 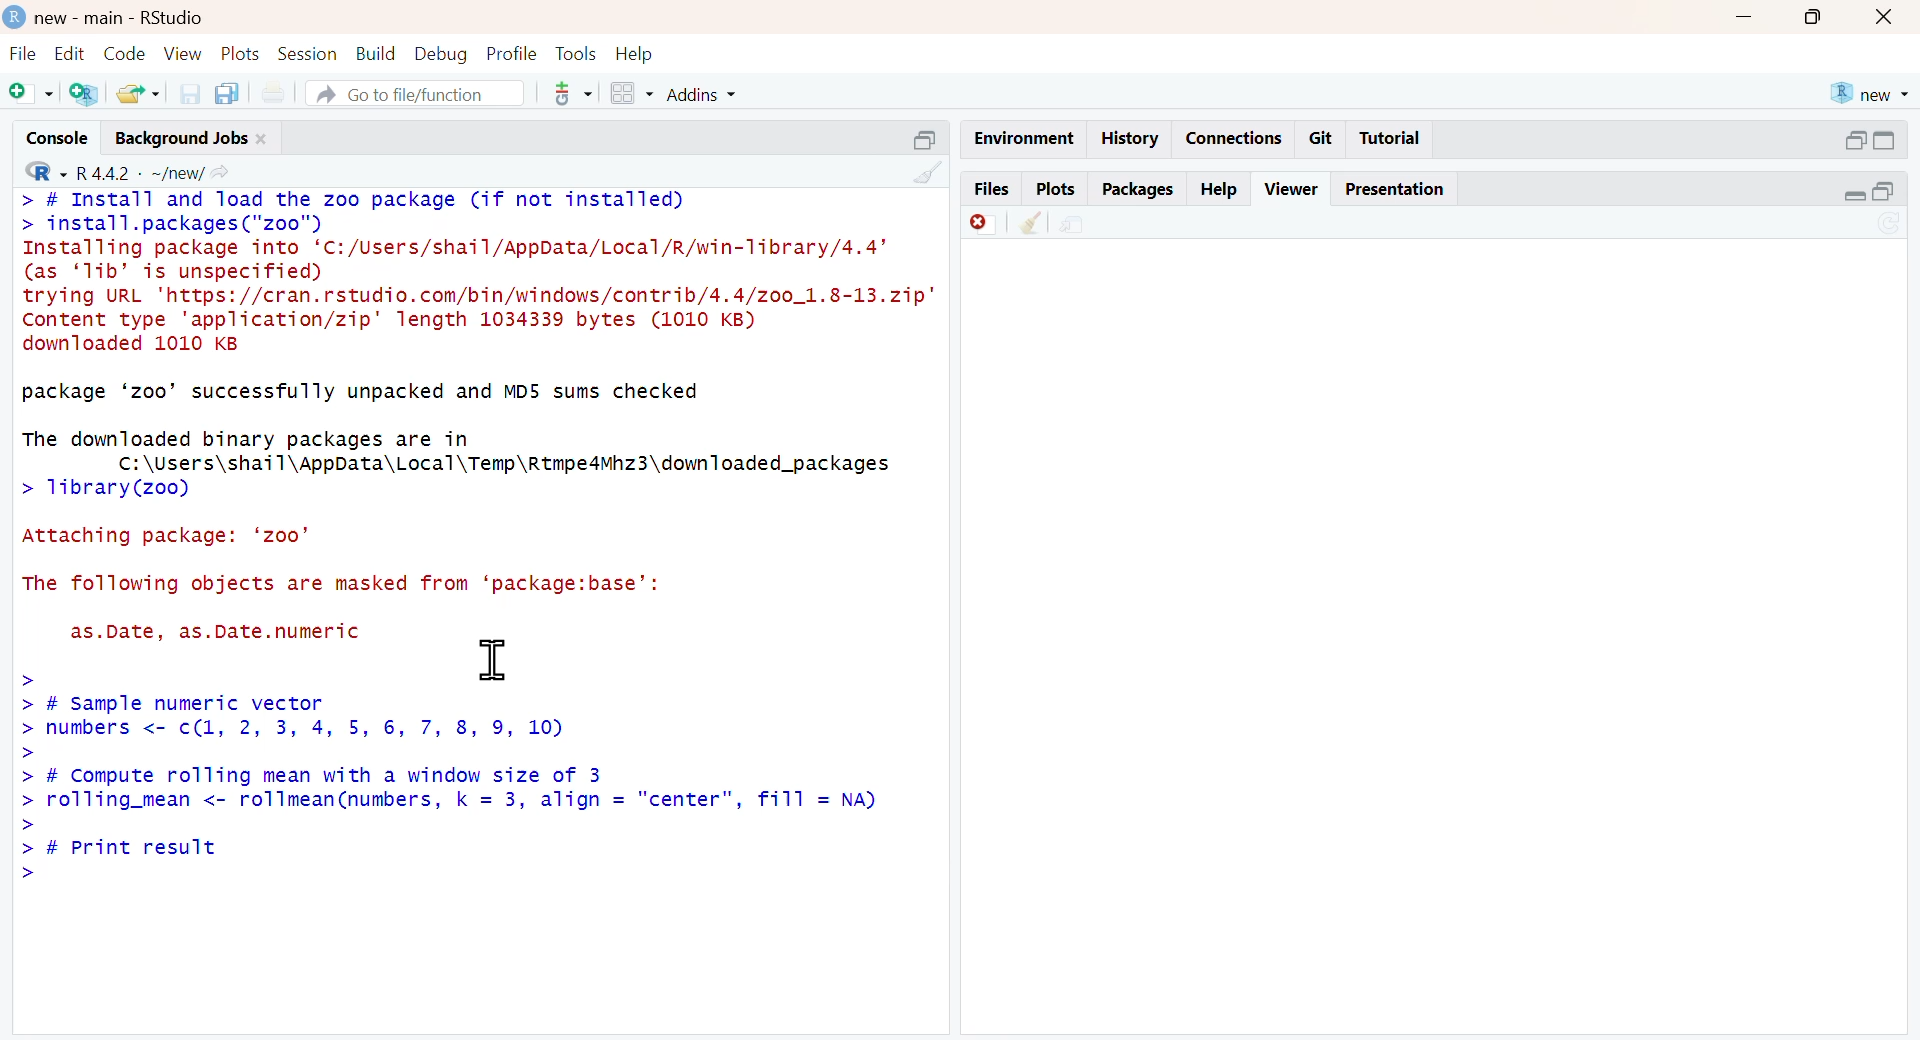 I want to click on Presentation, so click(x=1395, y=190).